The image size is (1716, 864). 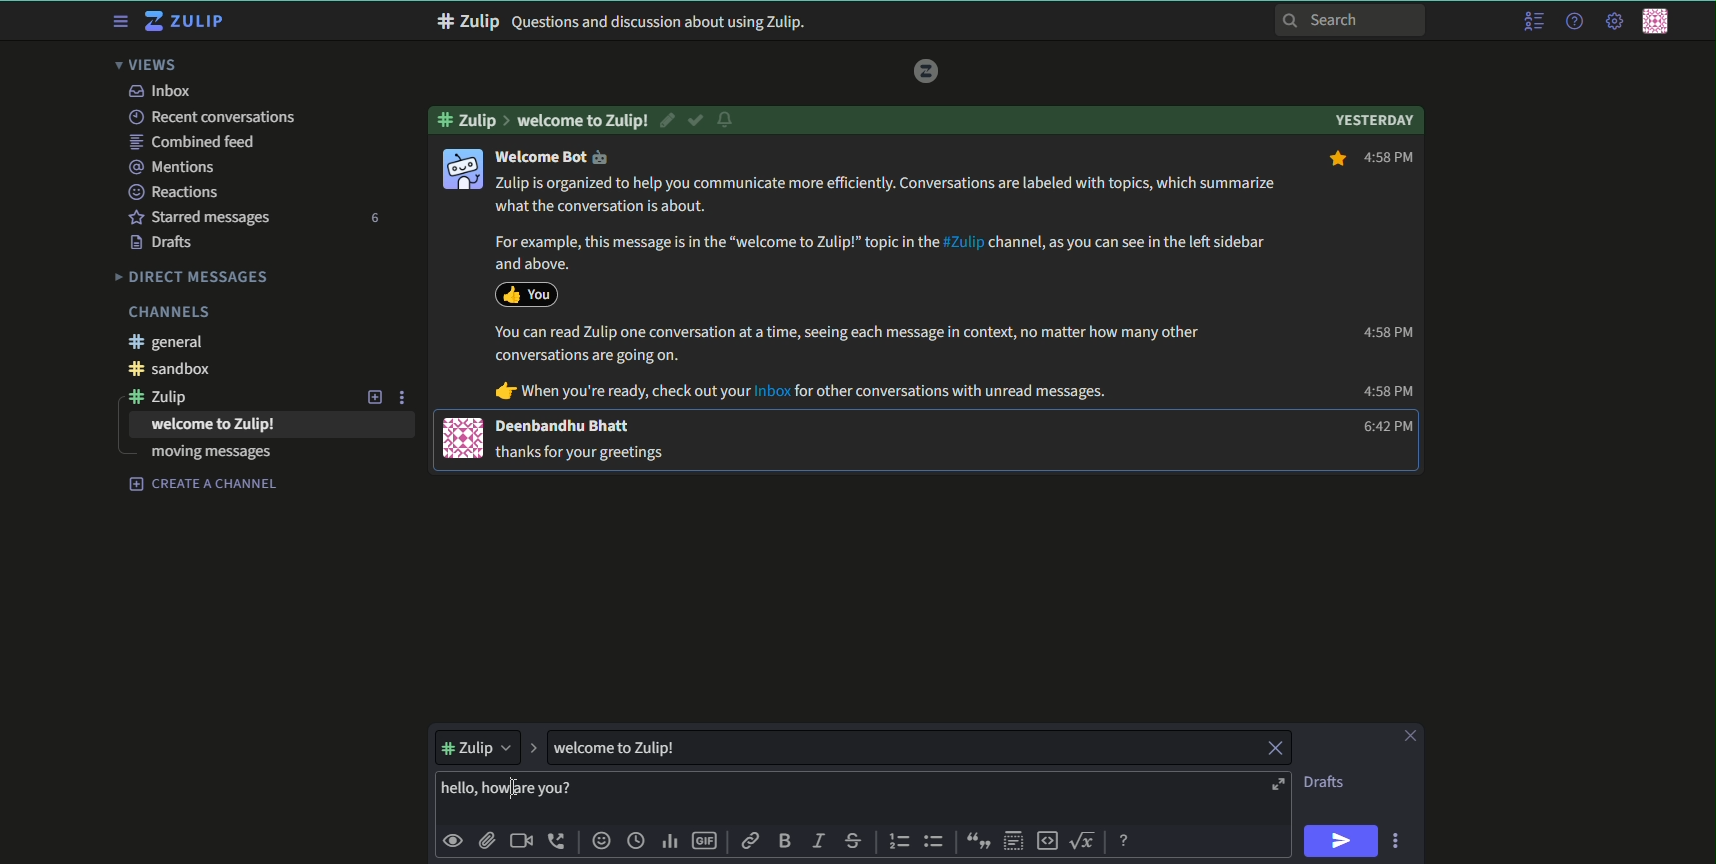 What do you see at coordinates (175, 166) in the screenshot?
I see `mentions` at bounding box center [175, 166].